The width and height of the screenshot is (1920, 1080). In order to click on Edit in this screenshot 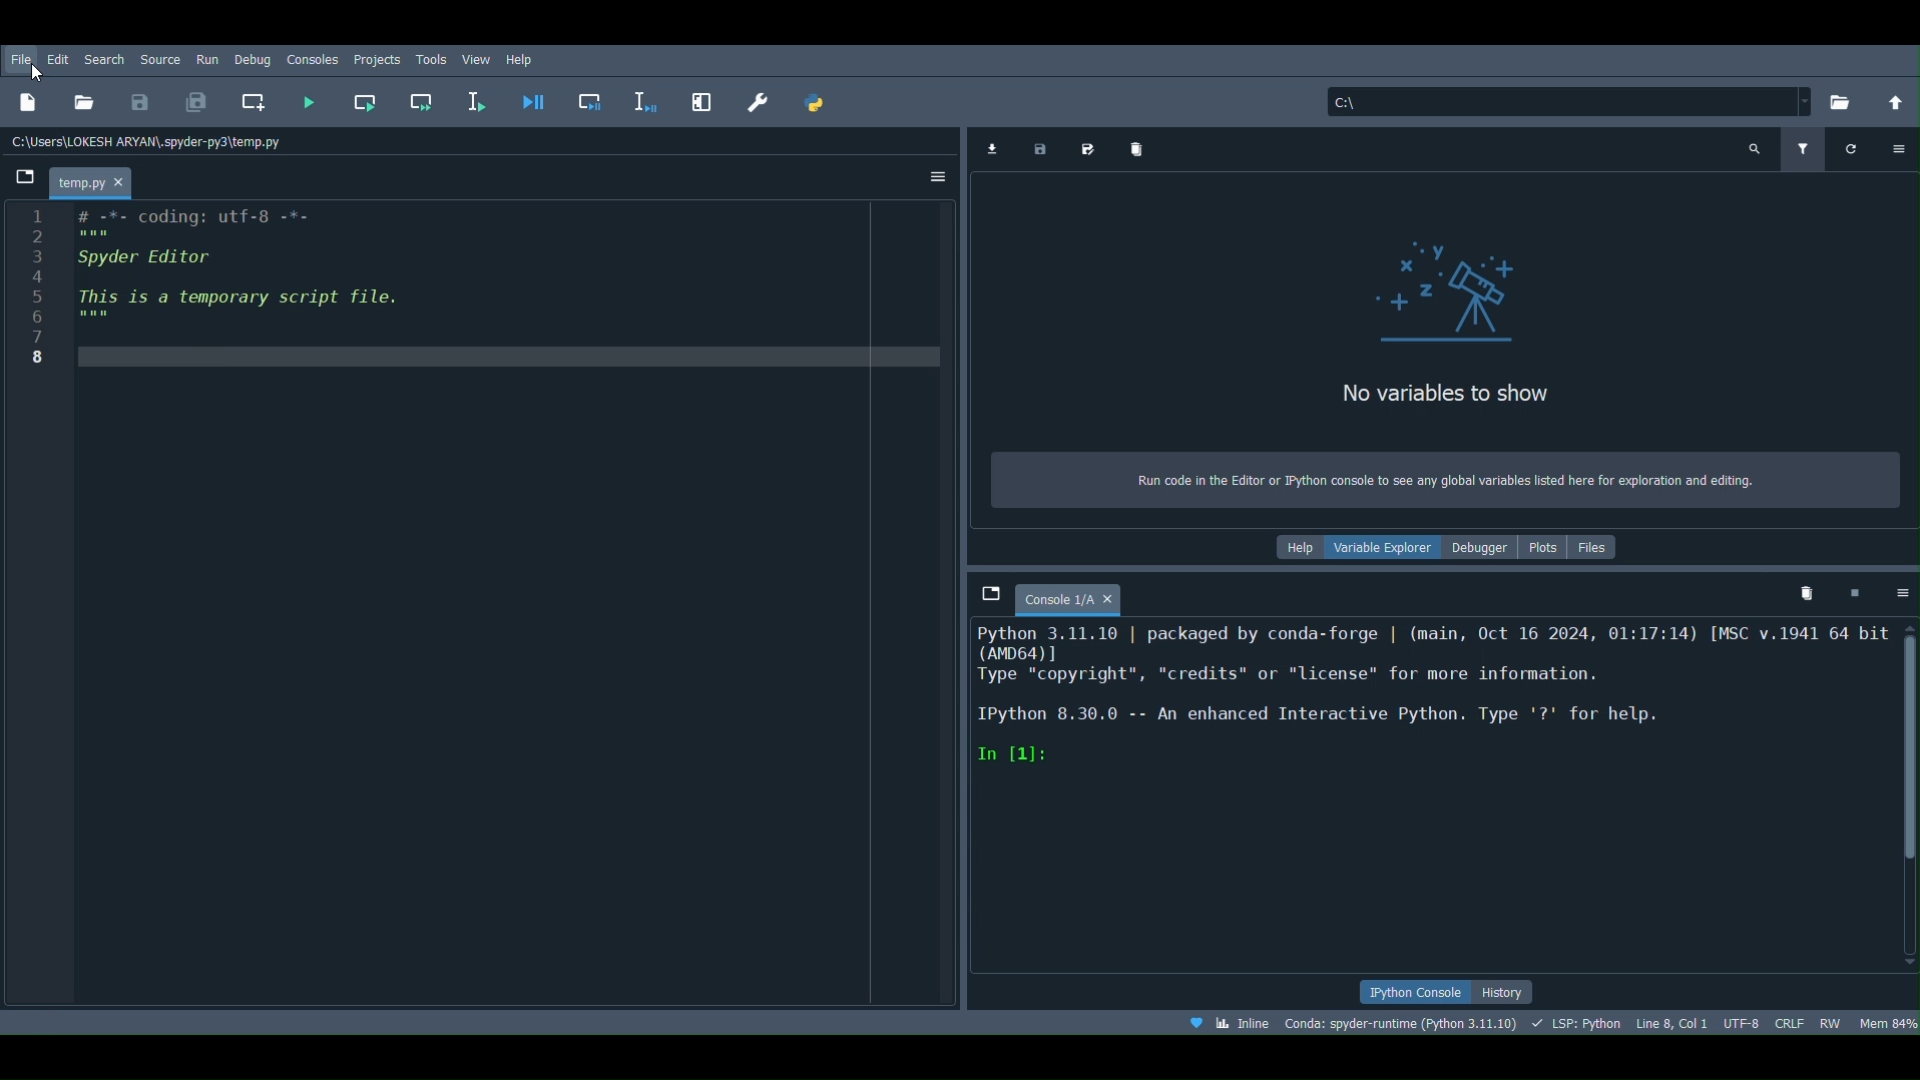, I will do `click(59, 57)`.